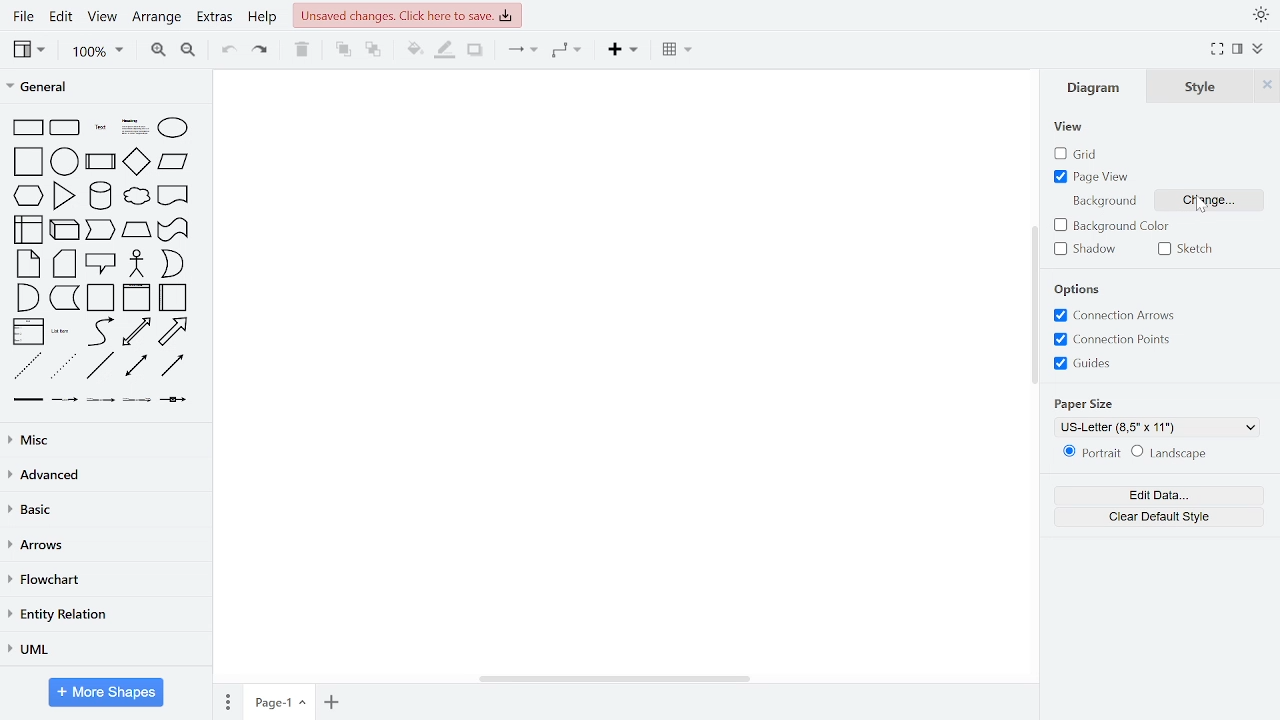 Image resolution: width=1280 pixels, height=720 pixels. Describe the element at coordinates (1162, 495) in the screenshot. I see `edit data` at that location.